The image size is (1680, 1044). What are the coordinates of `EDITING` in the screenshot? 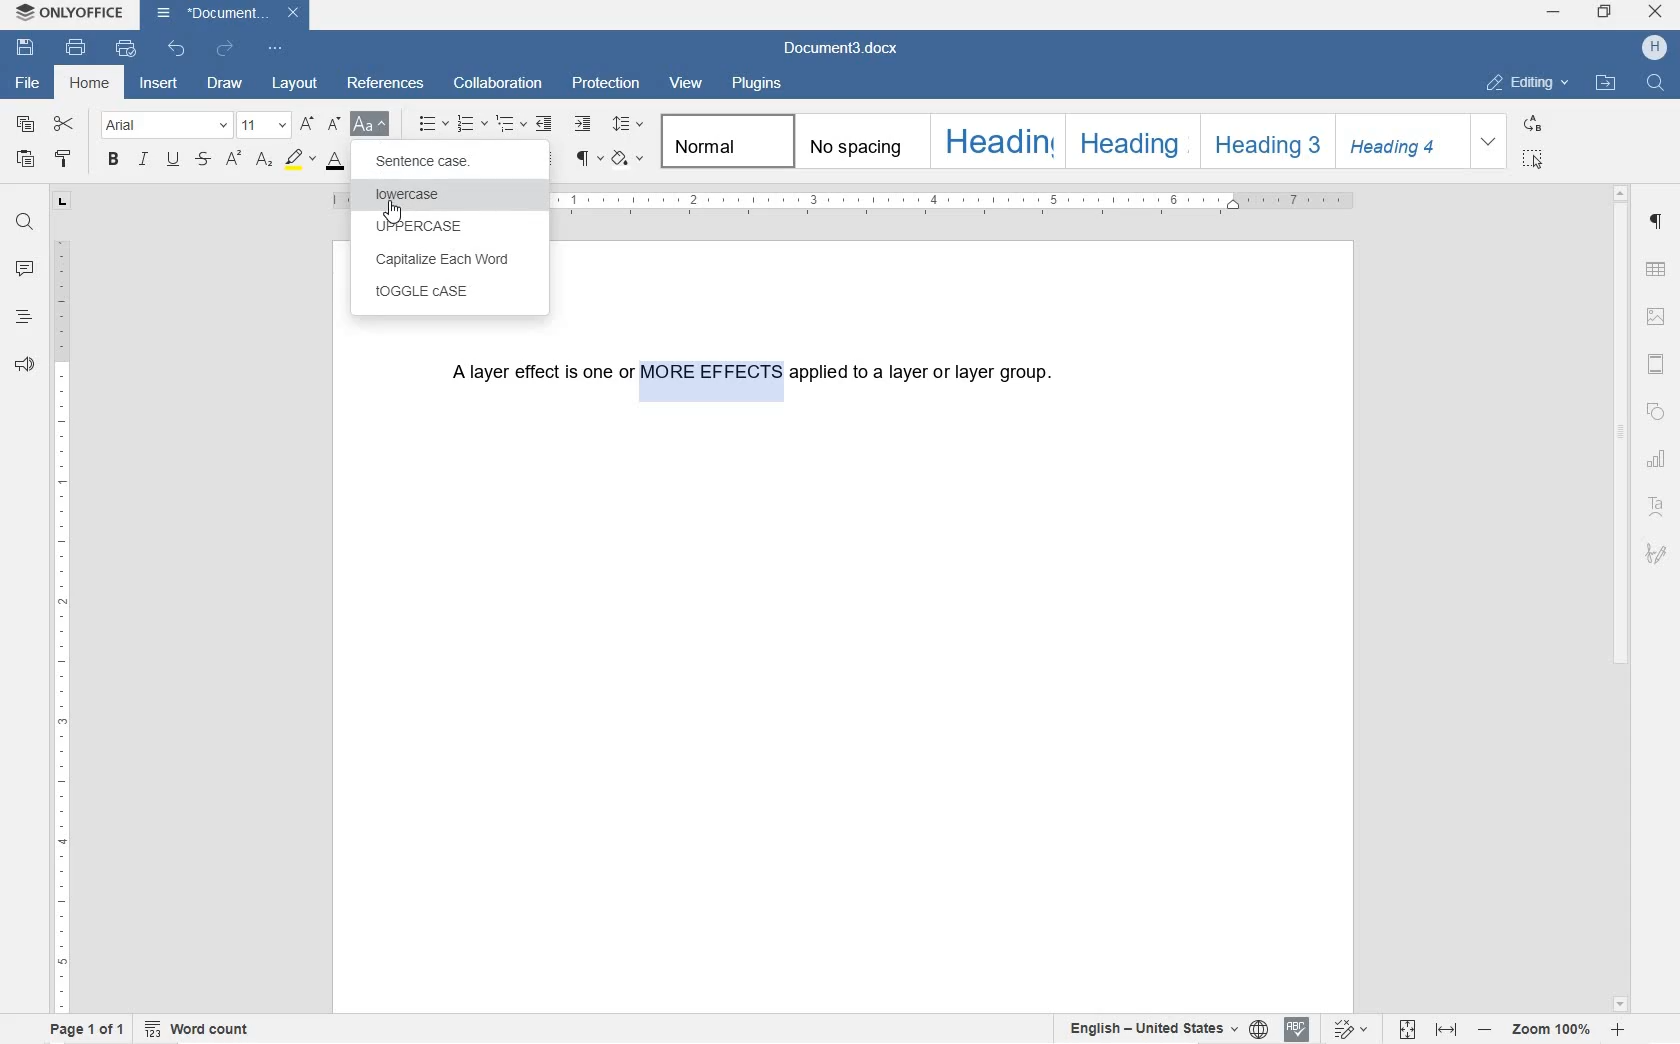 It's located at (1528, 78).